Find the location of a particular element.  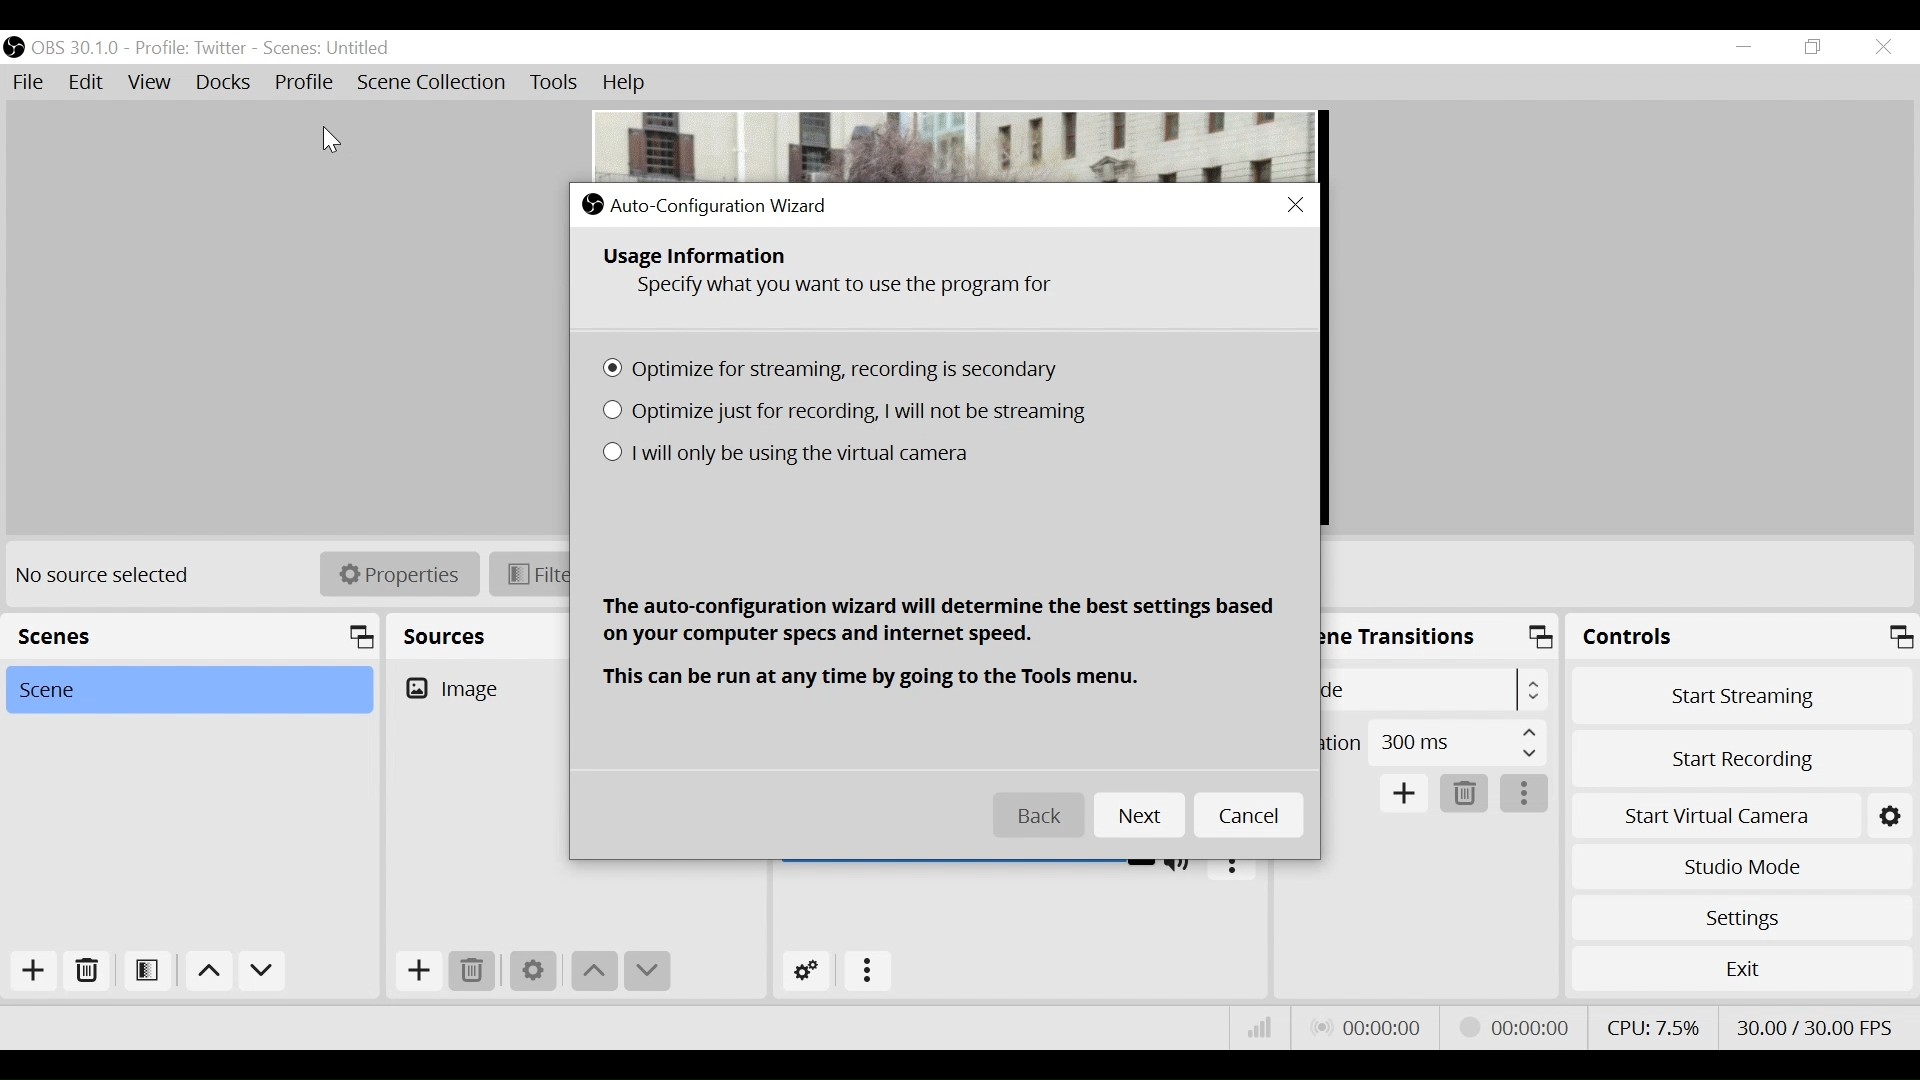

Profile is located at coordinates (304, 81).